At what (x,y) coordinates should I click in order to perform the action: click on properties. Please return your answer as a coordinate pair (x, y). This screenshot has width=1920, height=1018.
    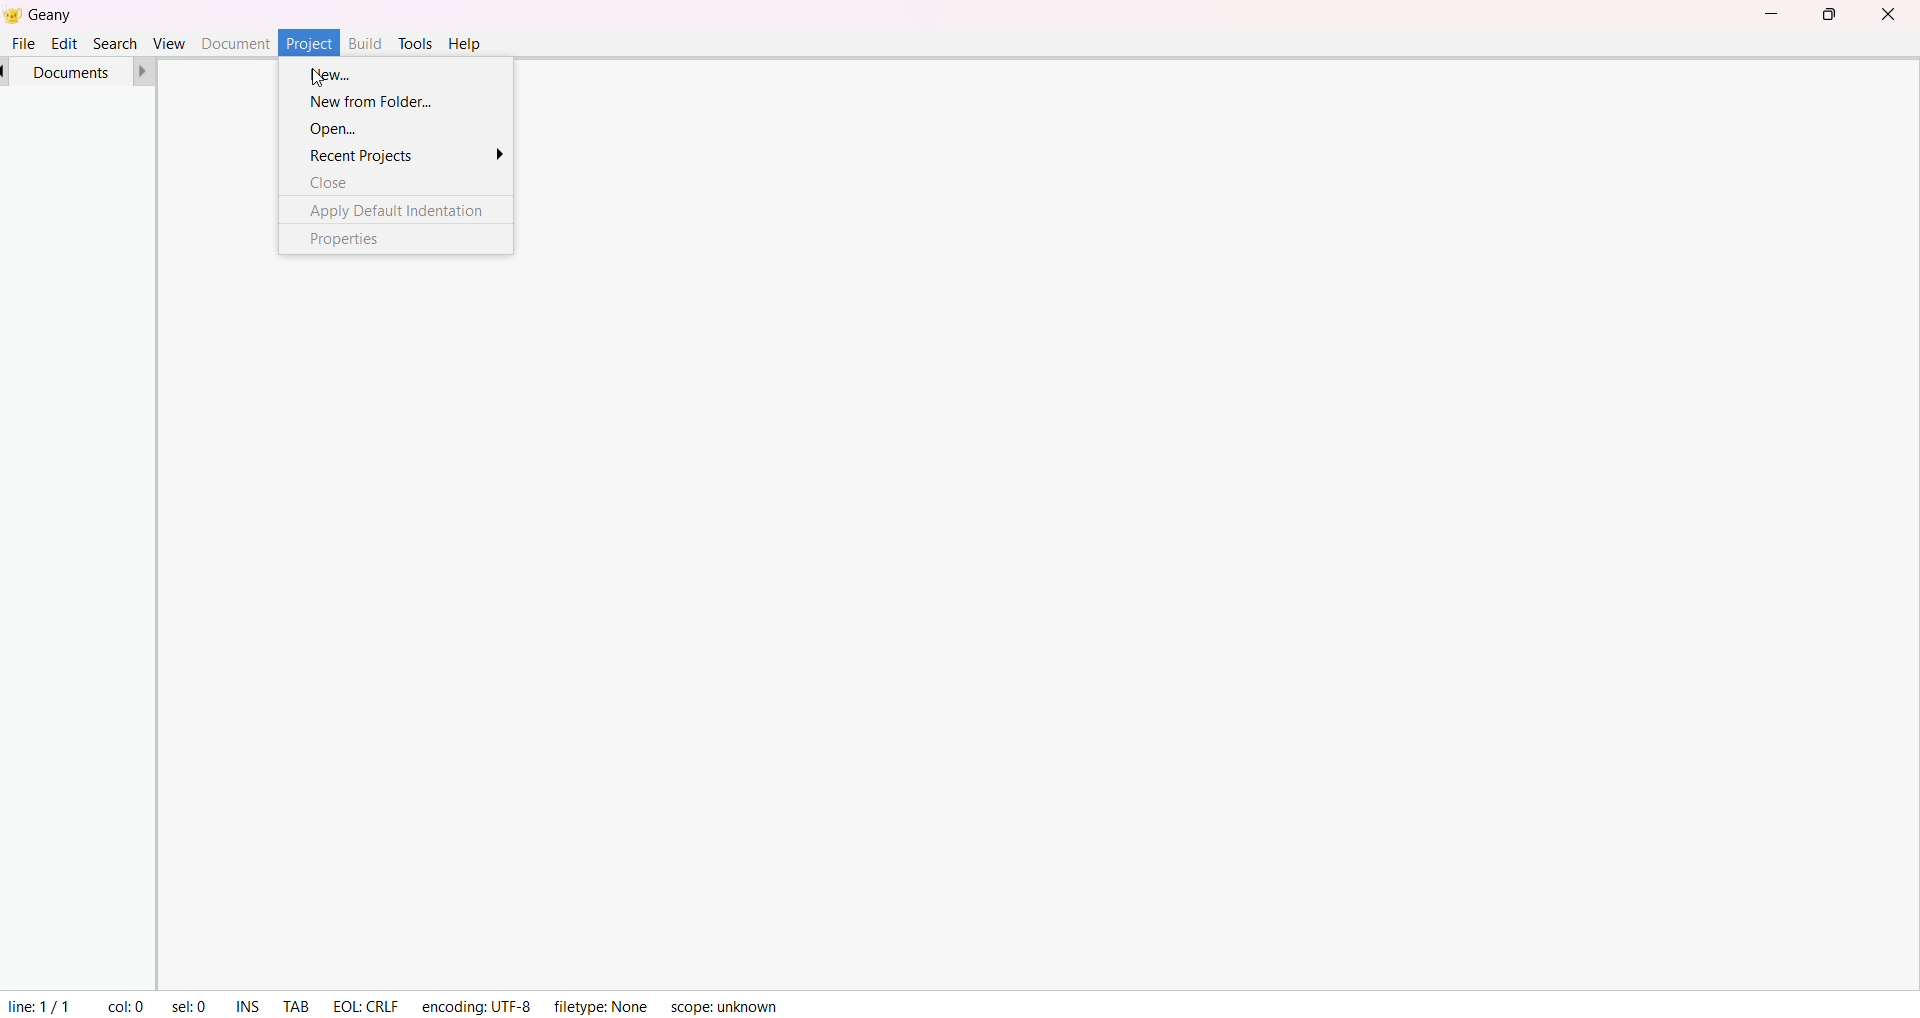
    Looking at the image, I should click on (340, 241).